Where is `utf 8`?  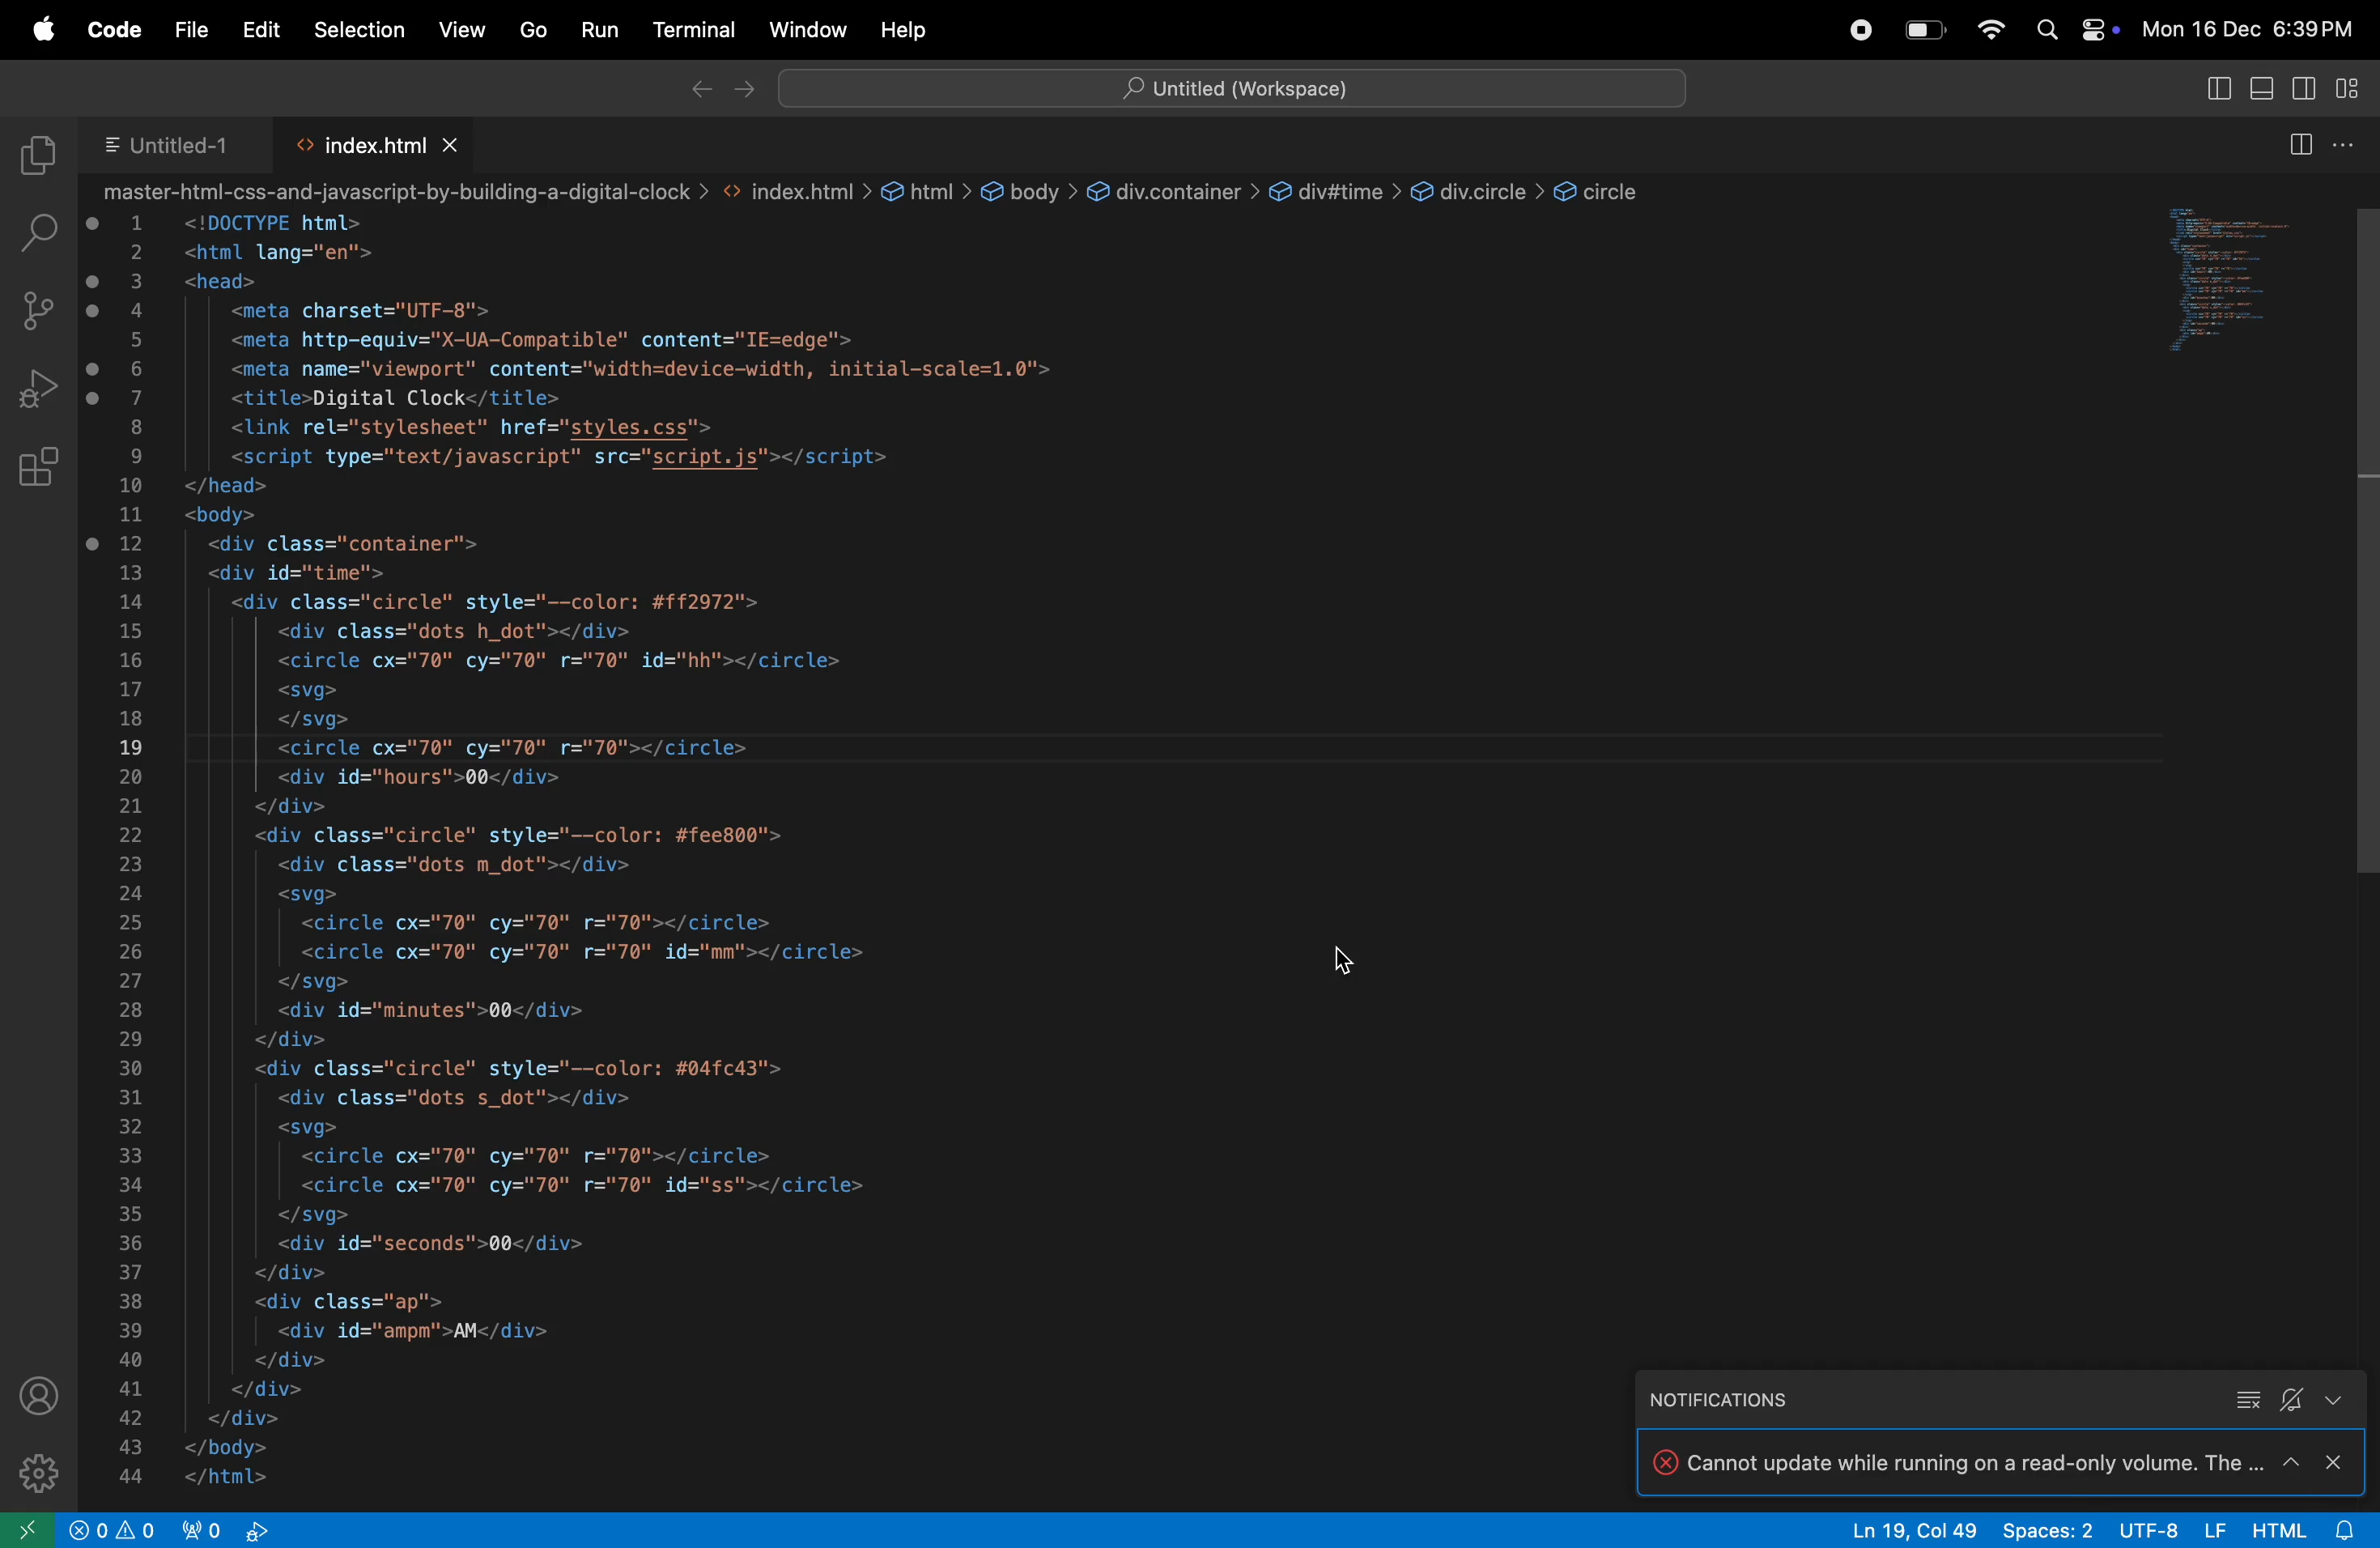 utf 8 is located at coordinates (2166, 1530).